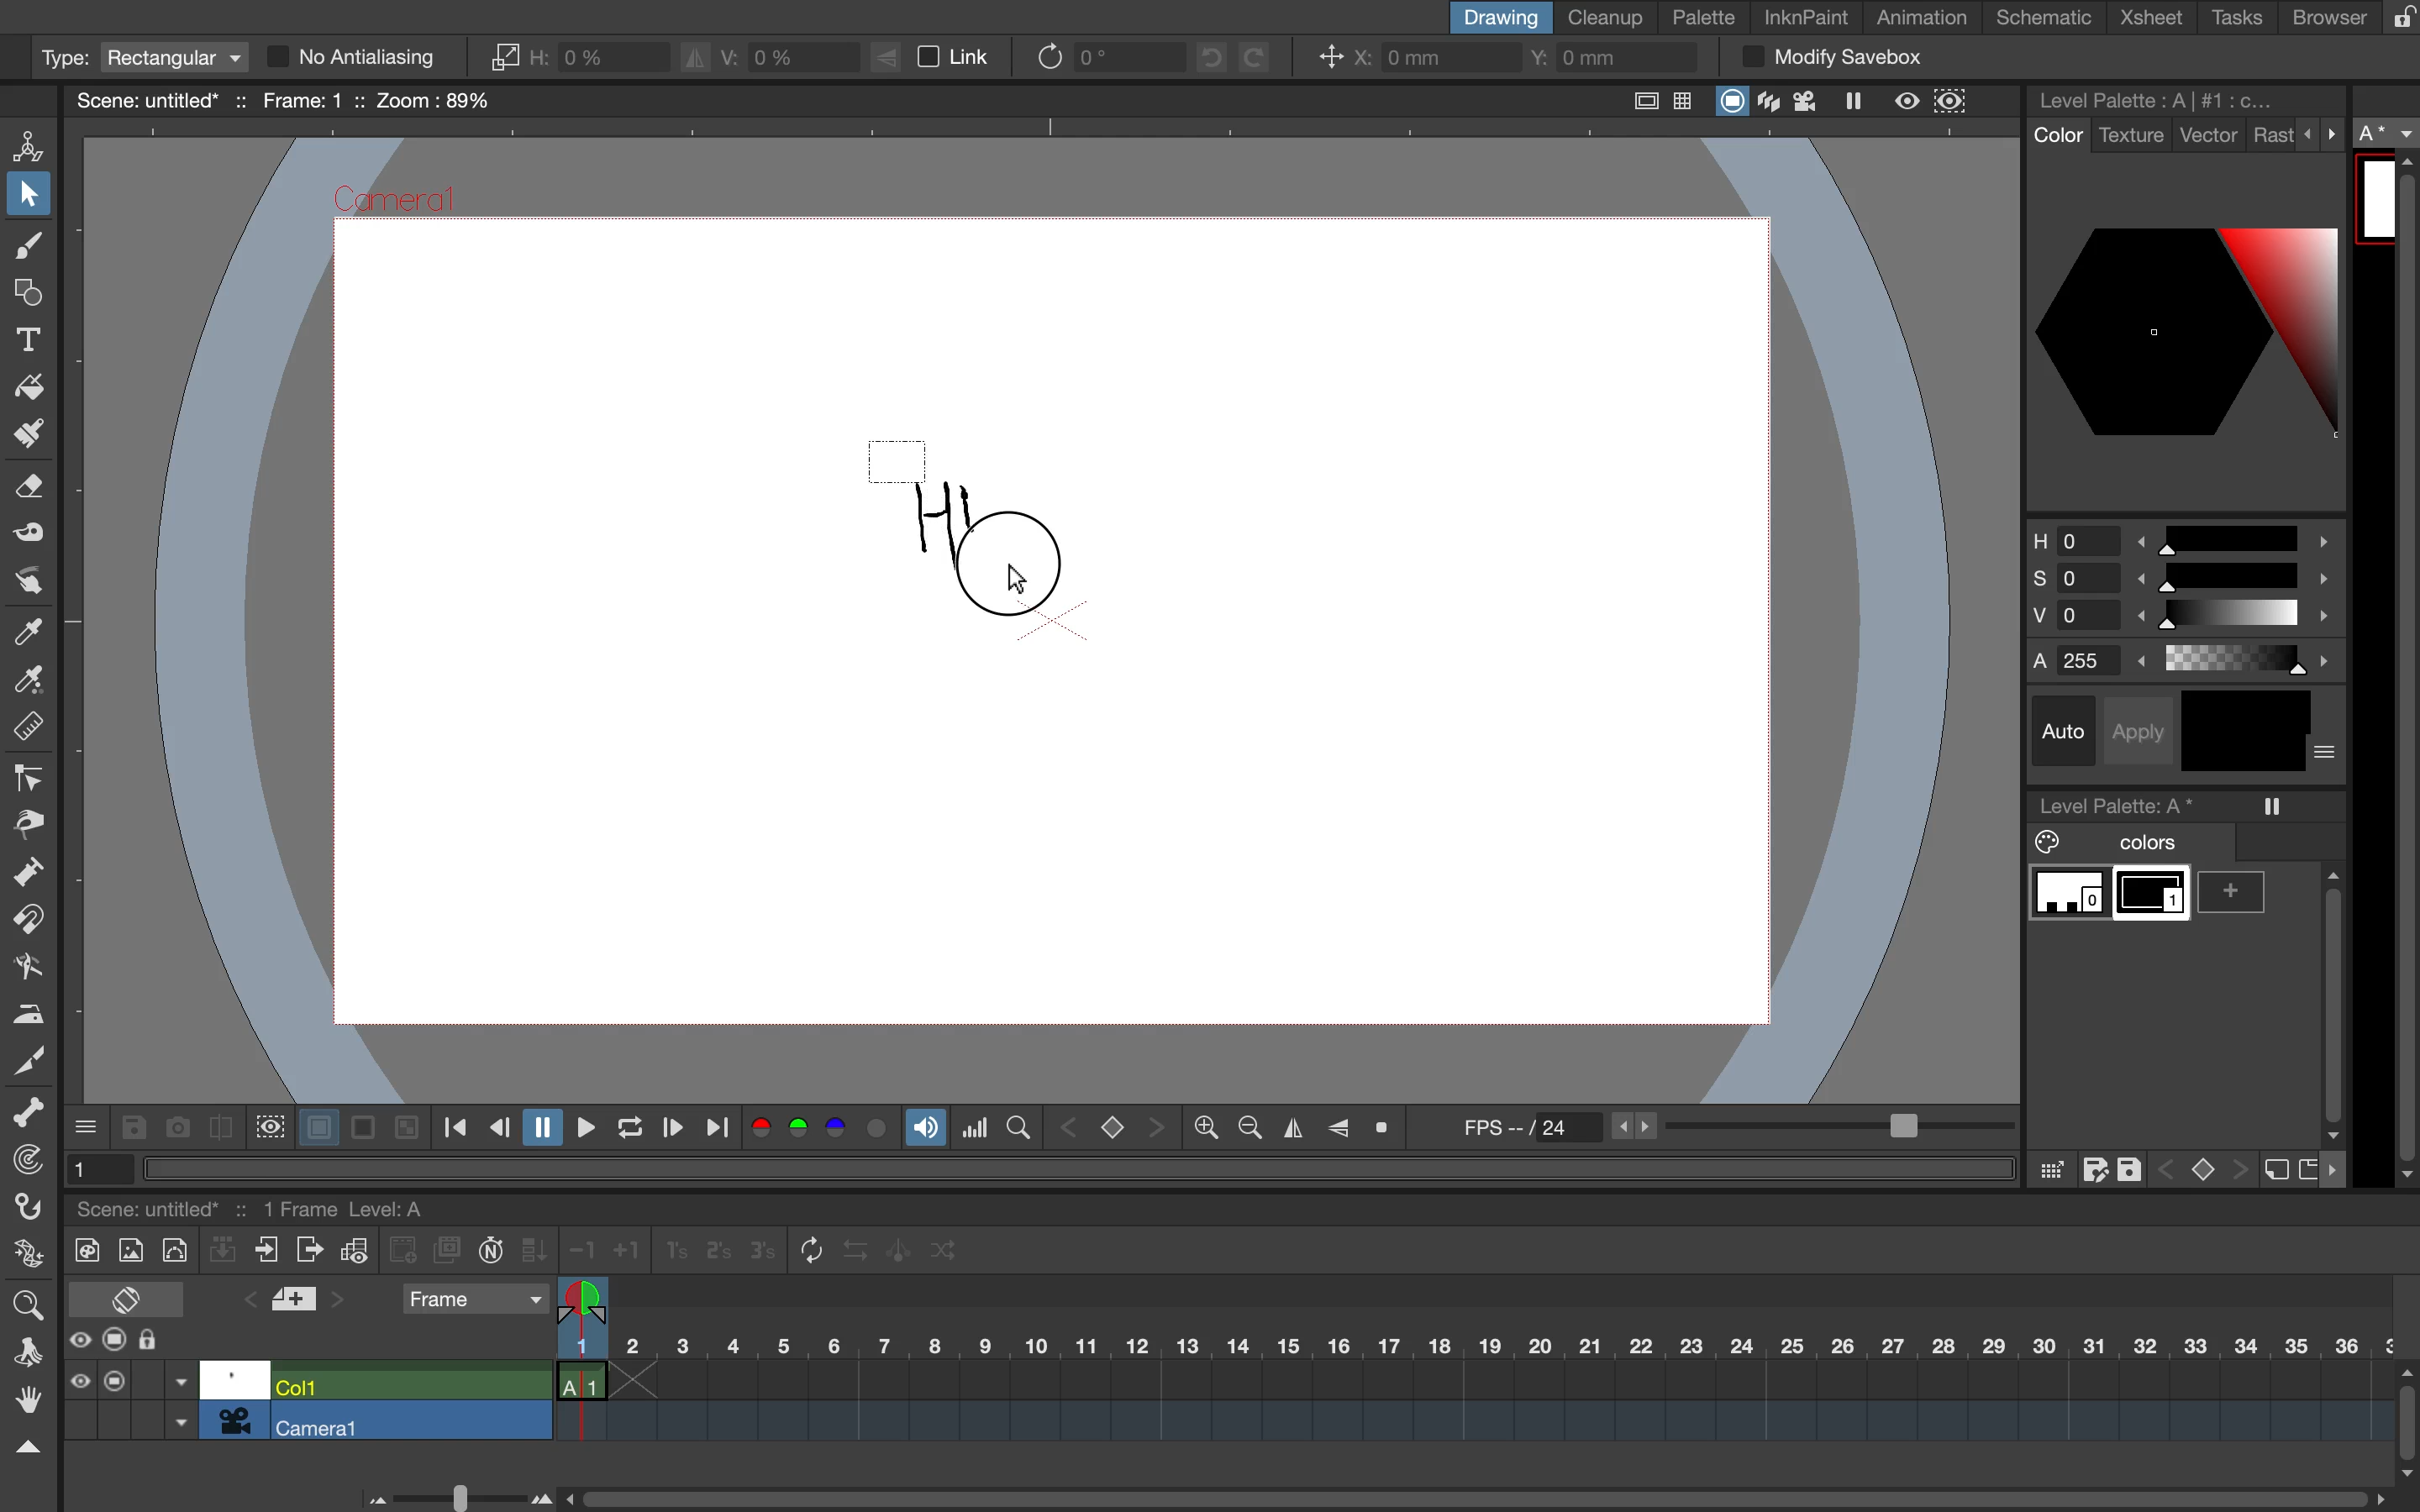 This screenshot has height=1512, width=2420. What do you see at coordinates (397, 202) in the screenshot?
I see `Camera1` at bounding box center [397, 202].